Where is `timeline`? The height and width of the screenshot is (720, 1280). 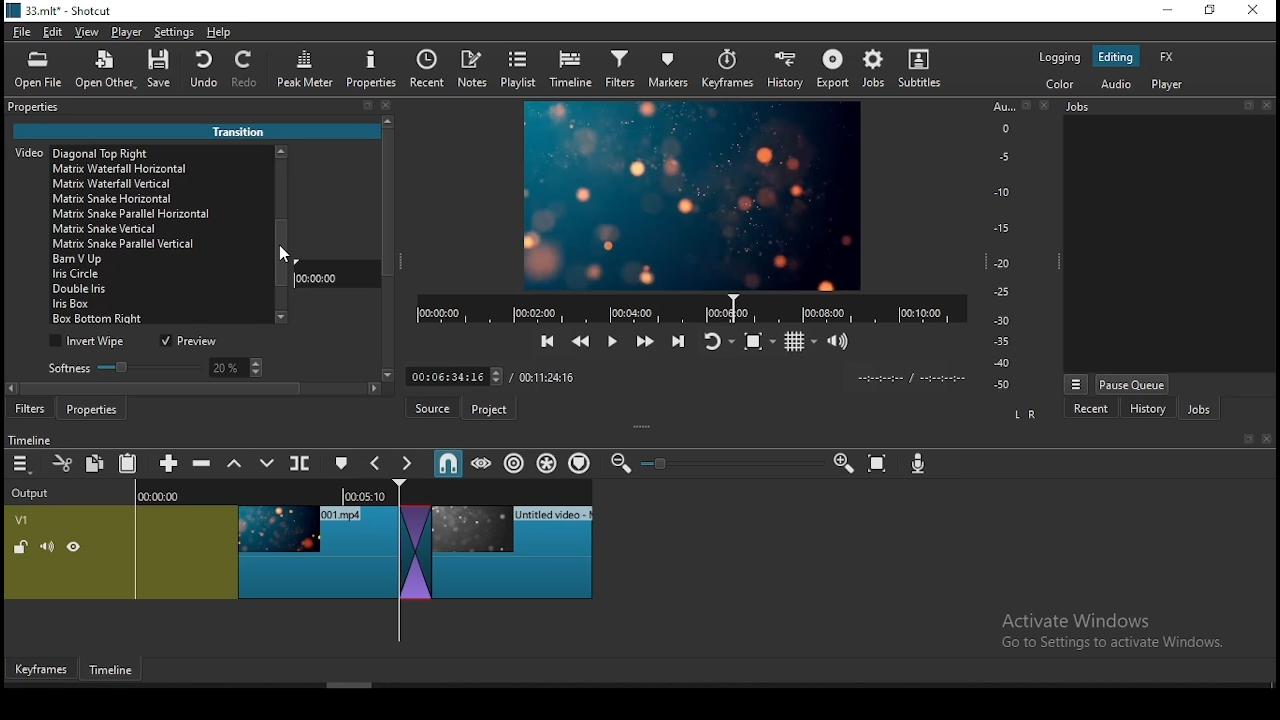
timeline is located at coordinates (33, 439).